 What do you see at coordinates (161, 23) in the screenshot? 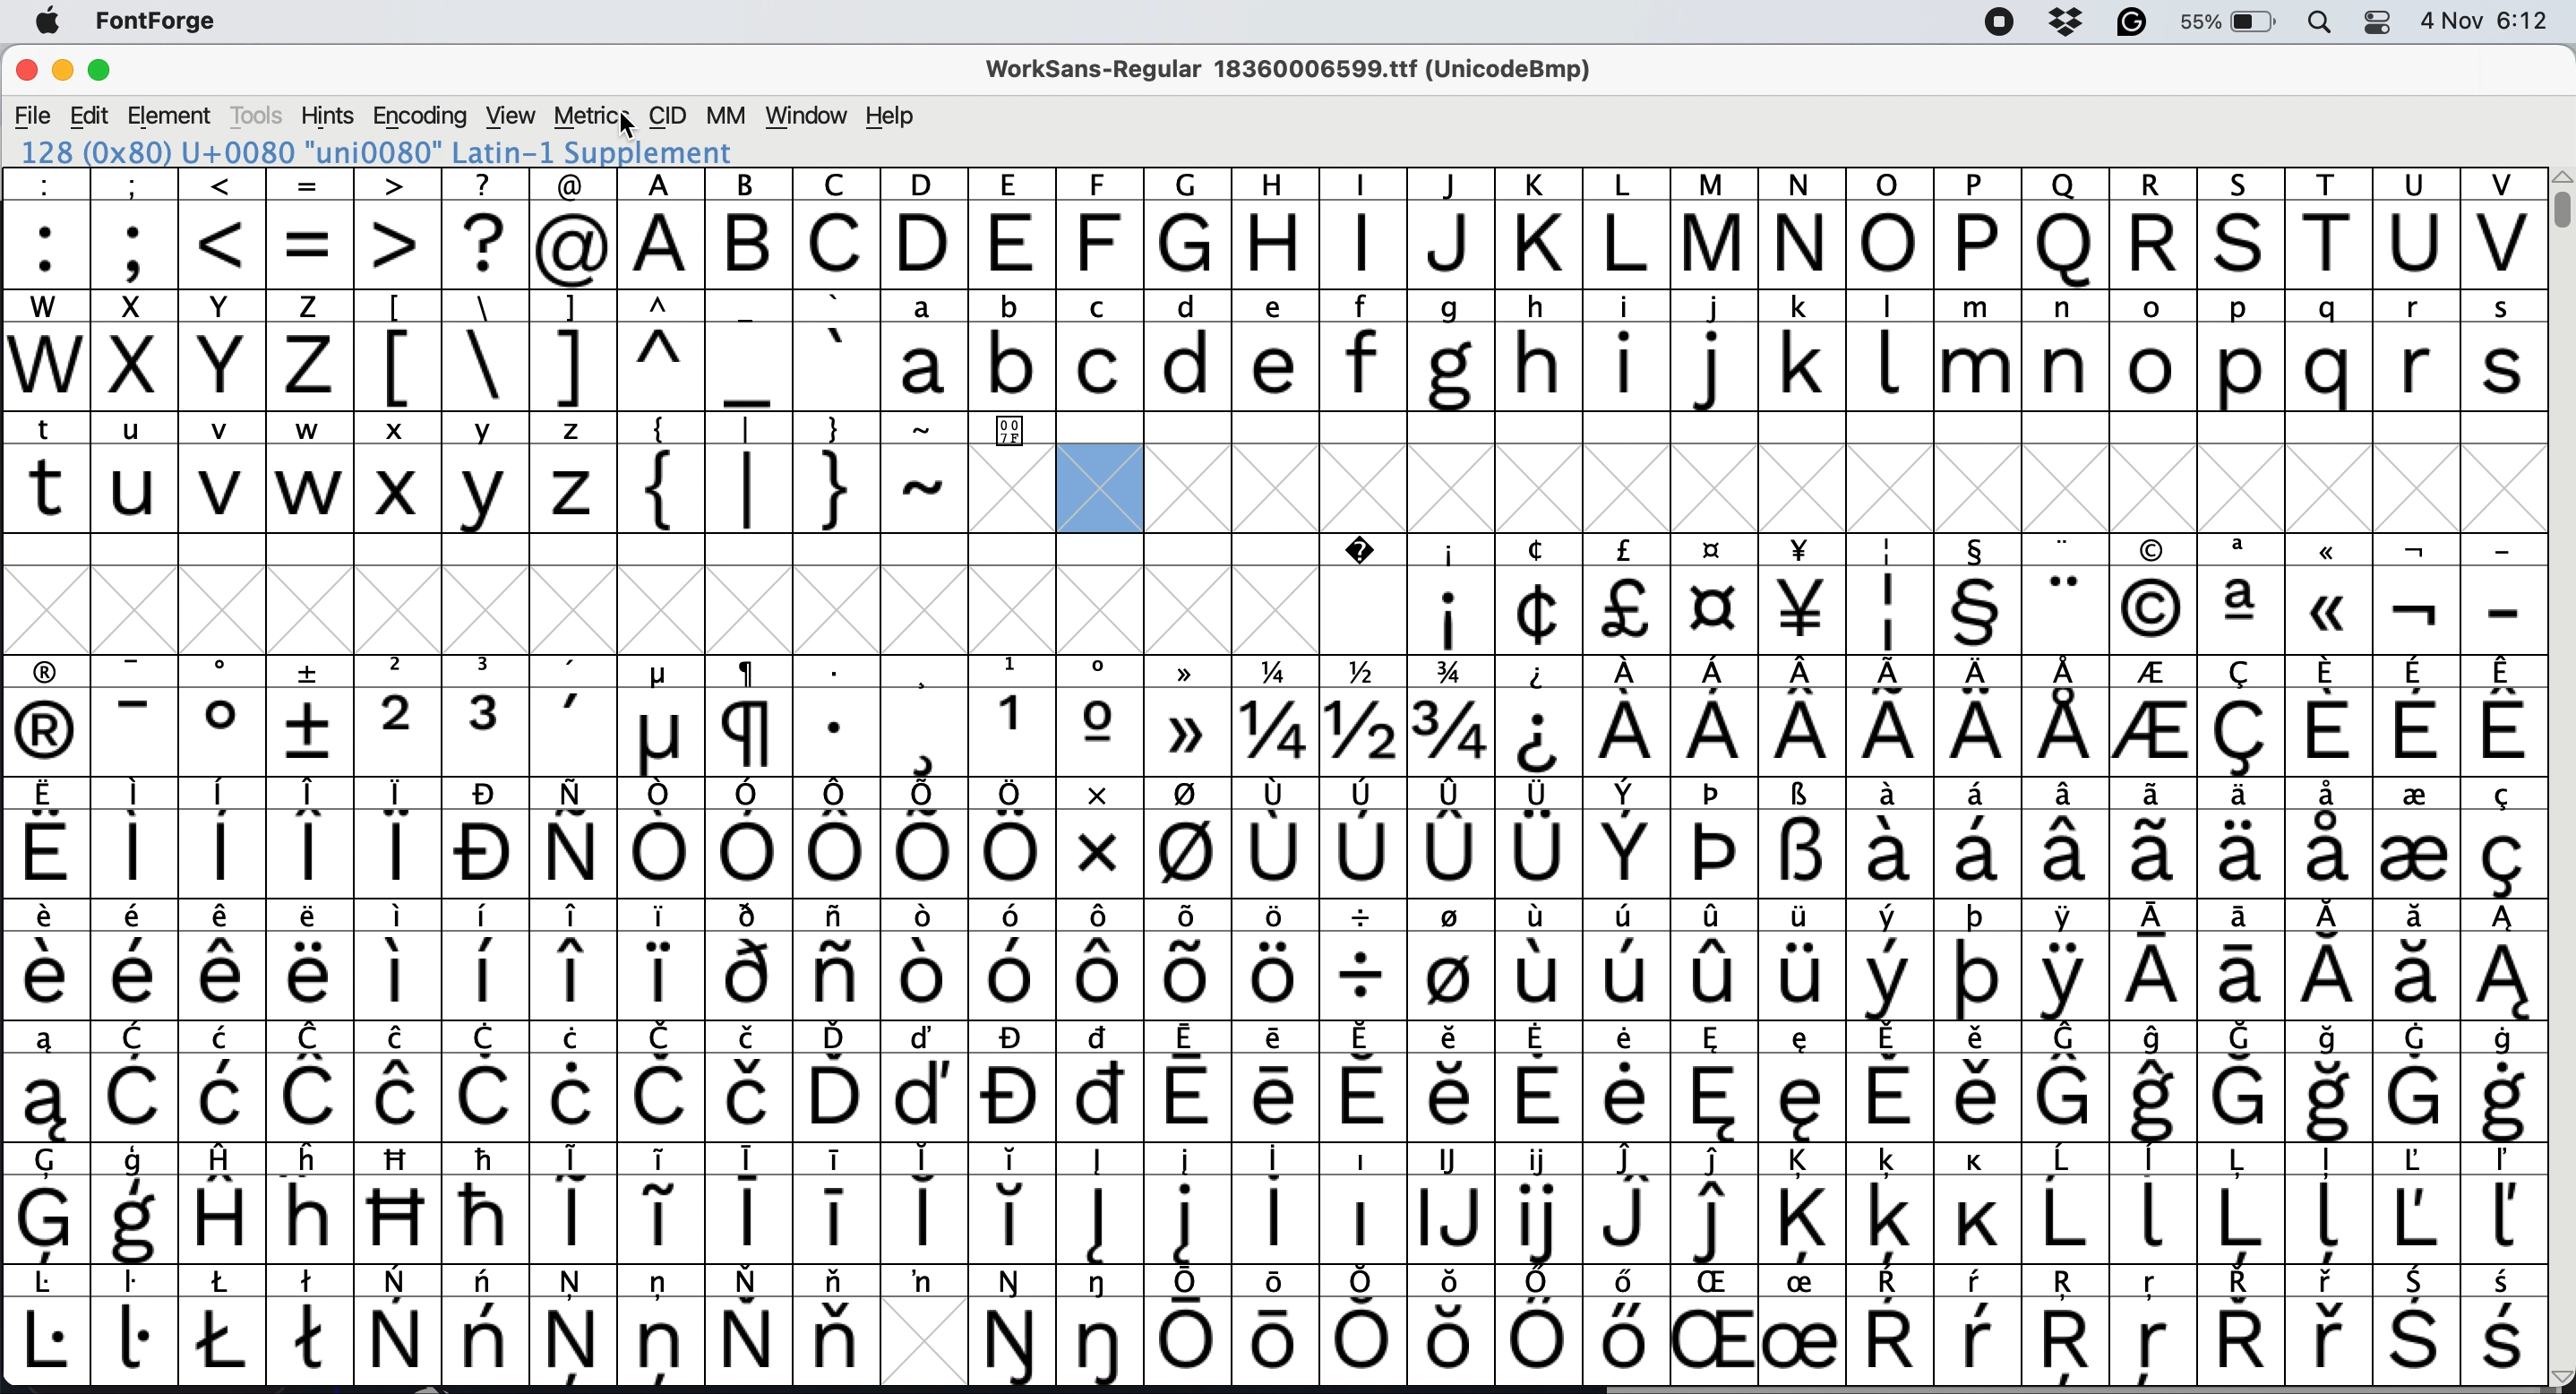
I see `FontForge` at bounding box center [161, 23].